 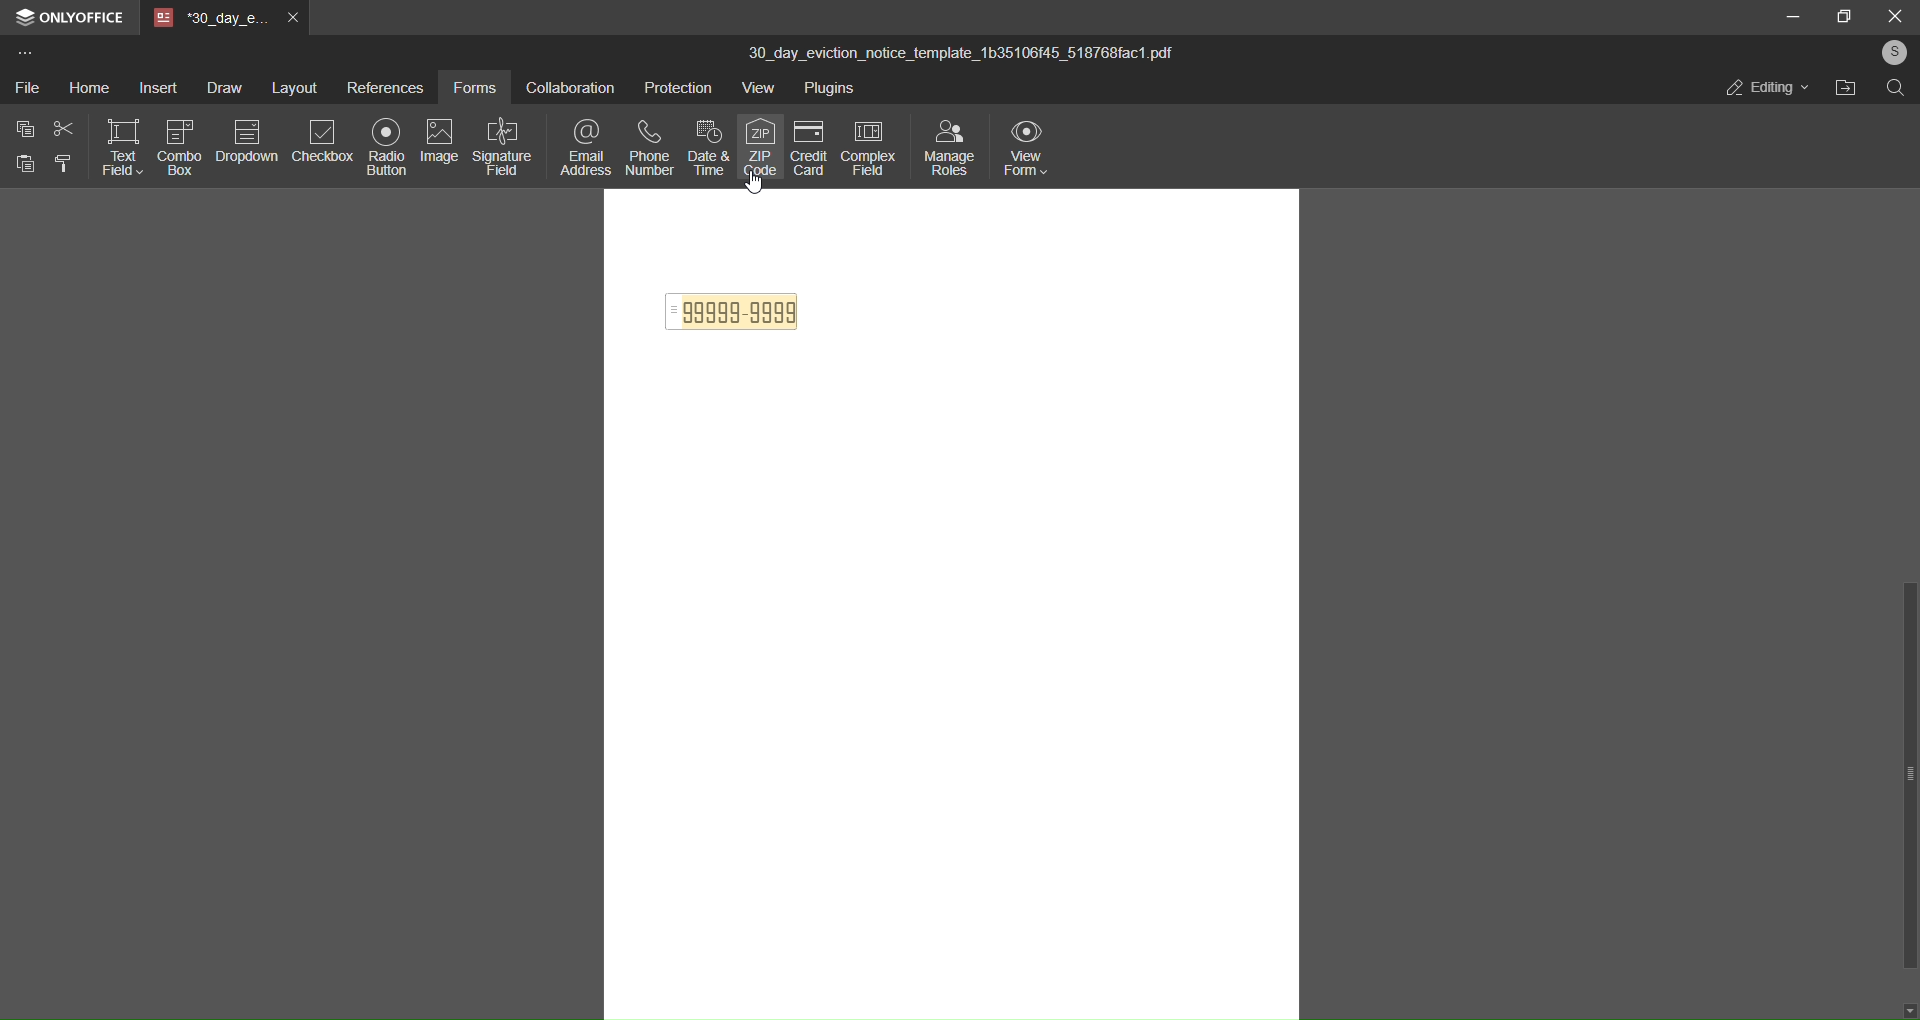 I want to click on file, so click(x=26, y=87).